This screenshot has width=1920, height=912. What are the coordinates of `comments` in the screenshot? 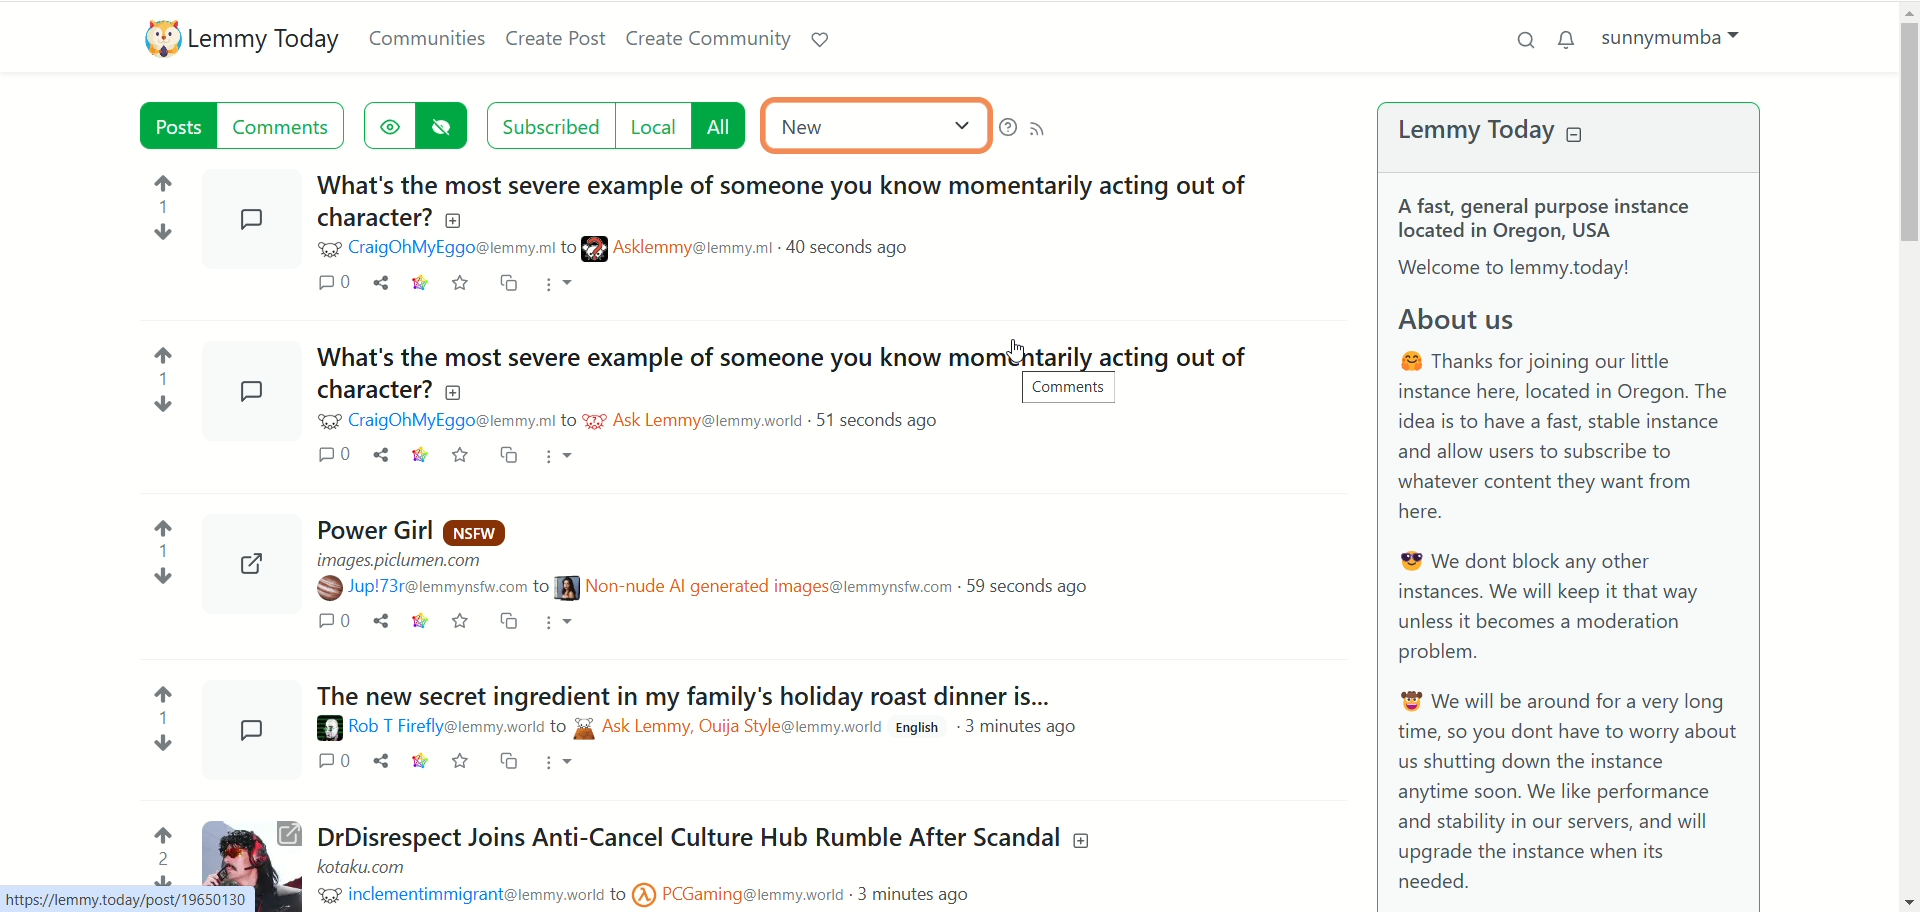 It's located at (334, 621).